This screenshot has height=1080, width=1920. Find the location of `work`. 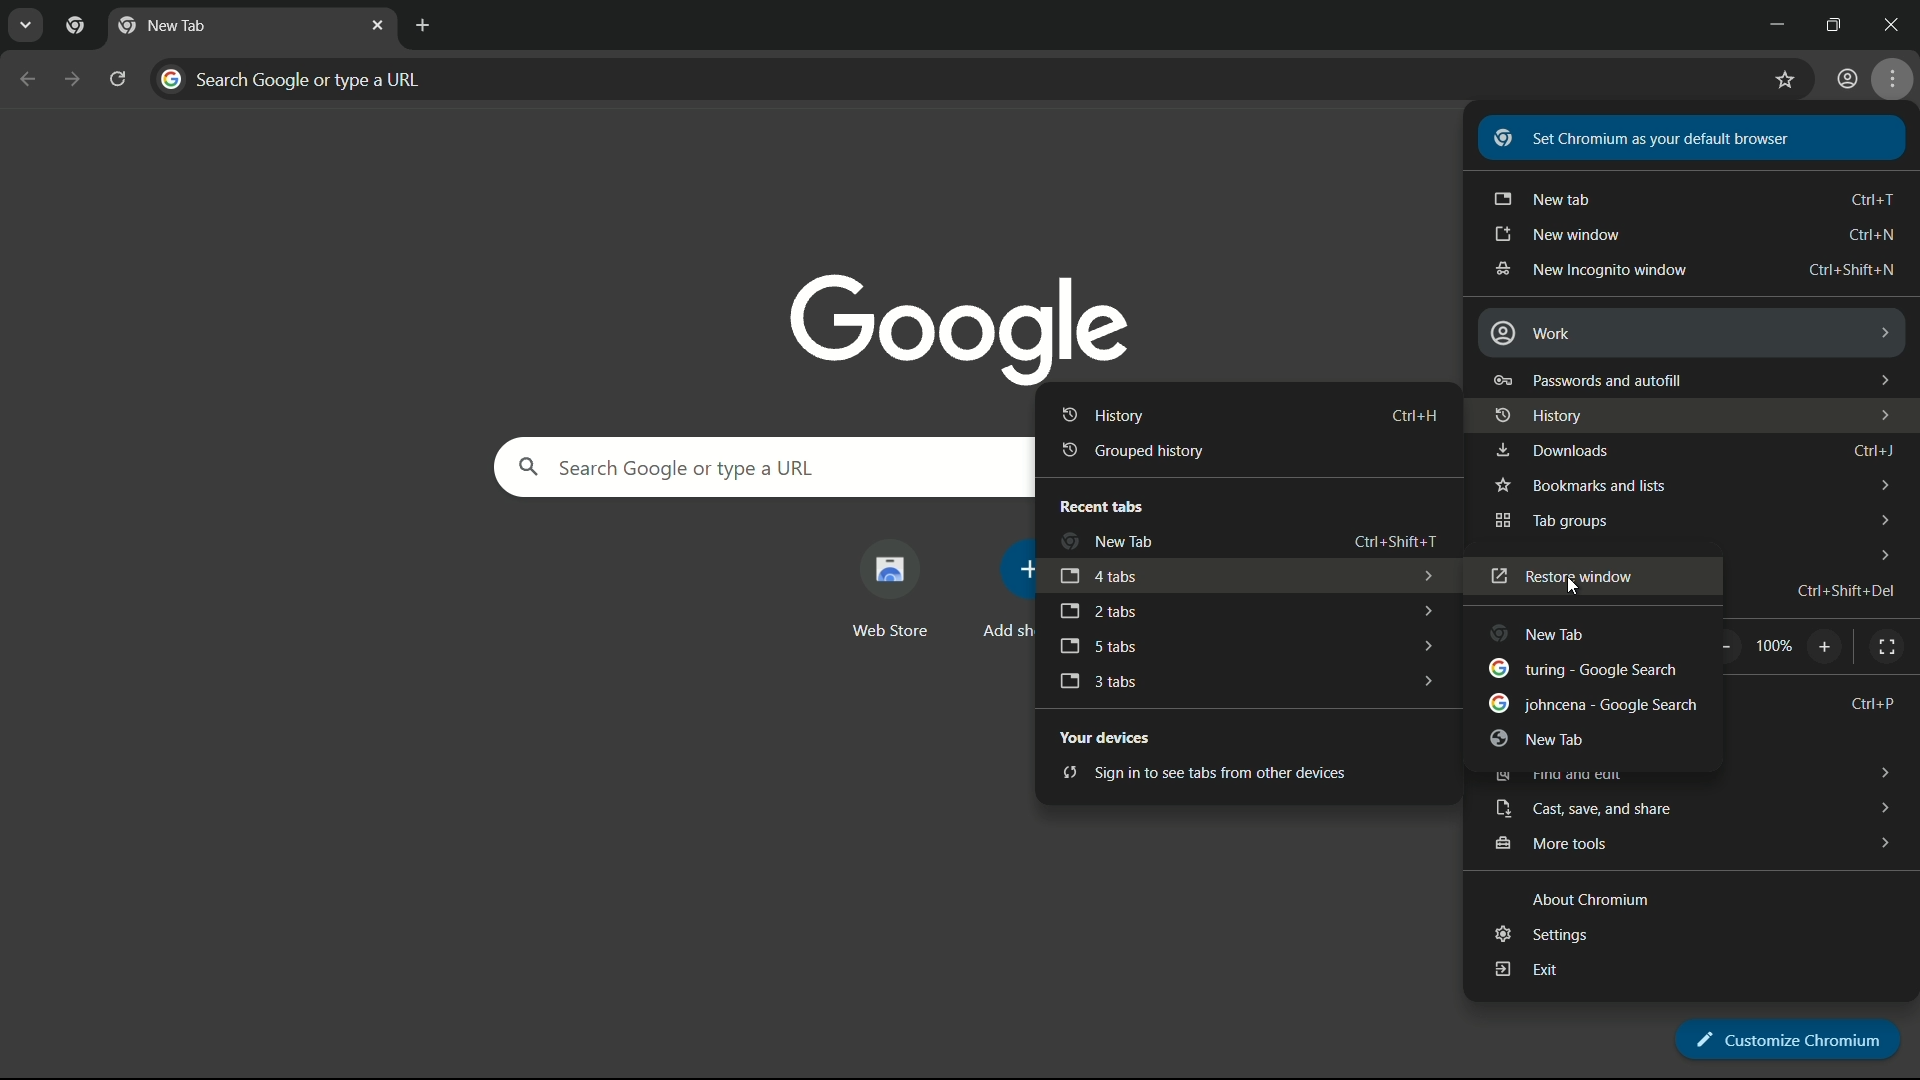

work is located at coordinates (1531, 333).